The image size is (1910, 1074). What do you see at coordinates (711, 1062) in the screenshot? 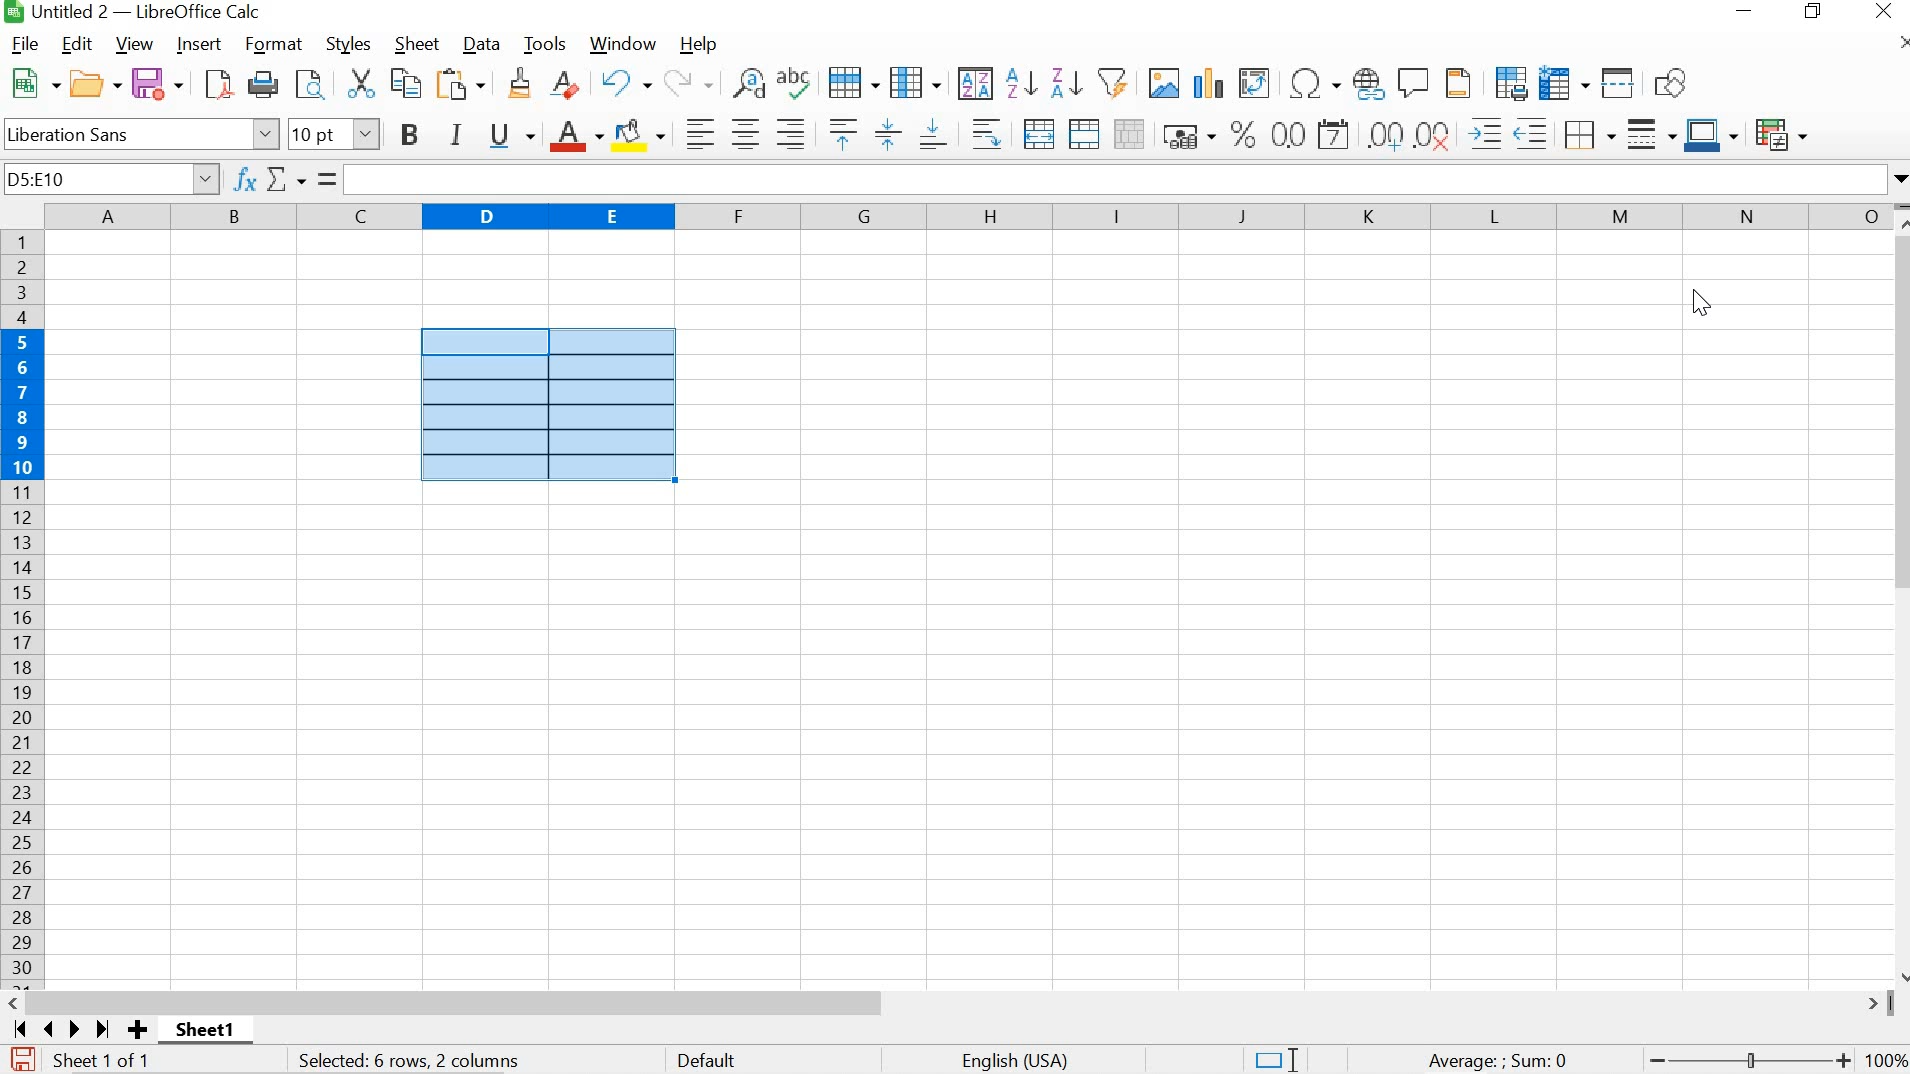
I see `DEFAULT` at bounding box center [711, 1062].